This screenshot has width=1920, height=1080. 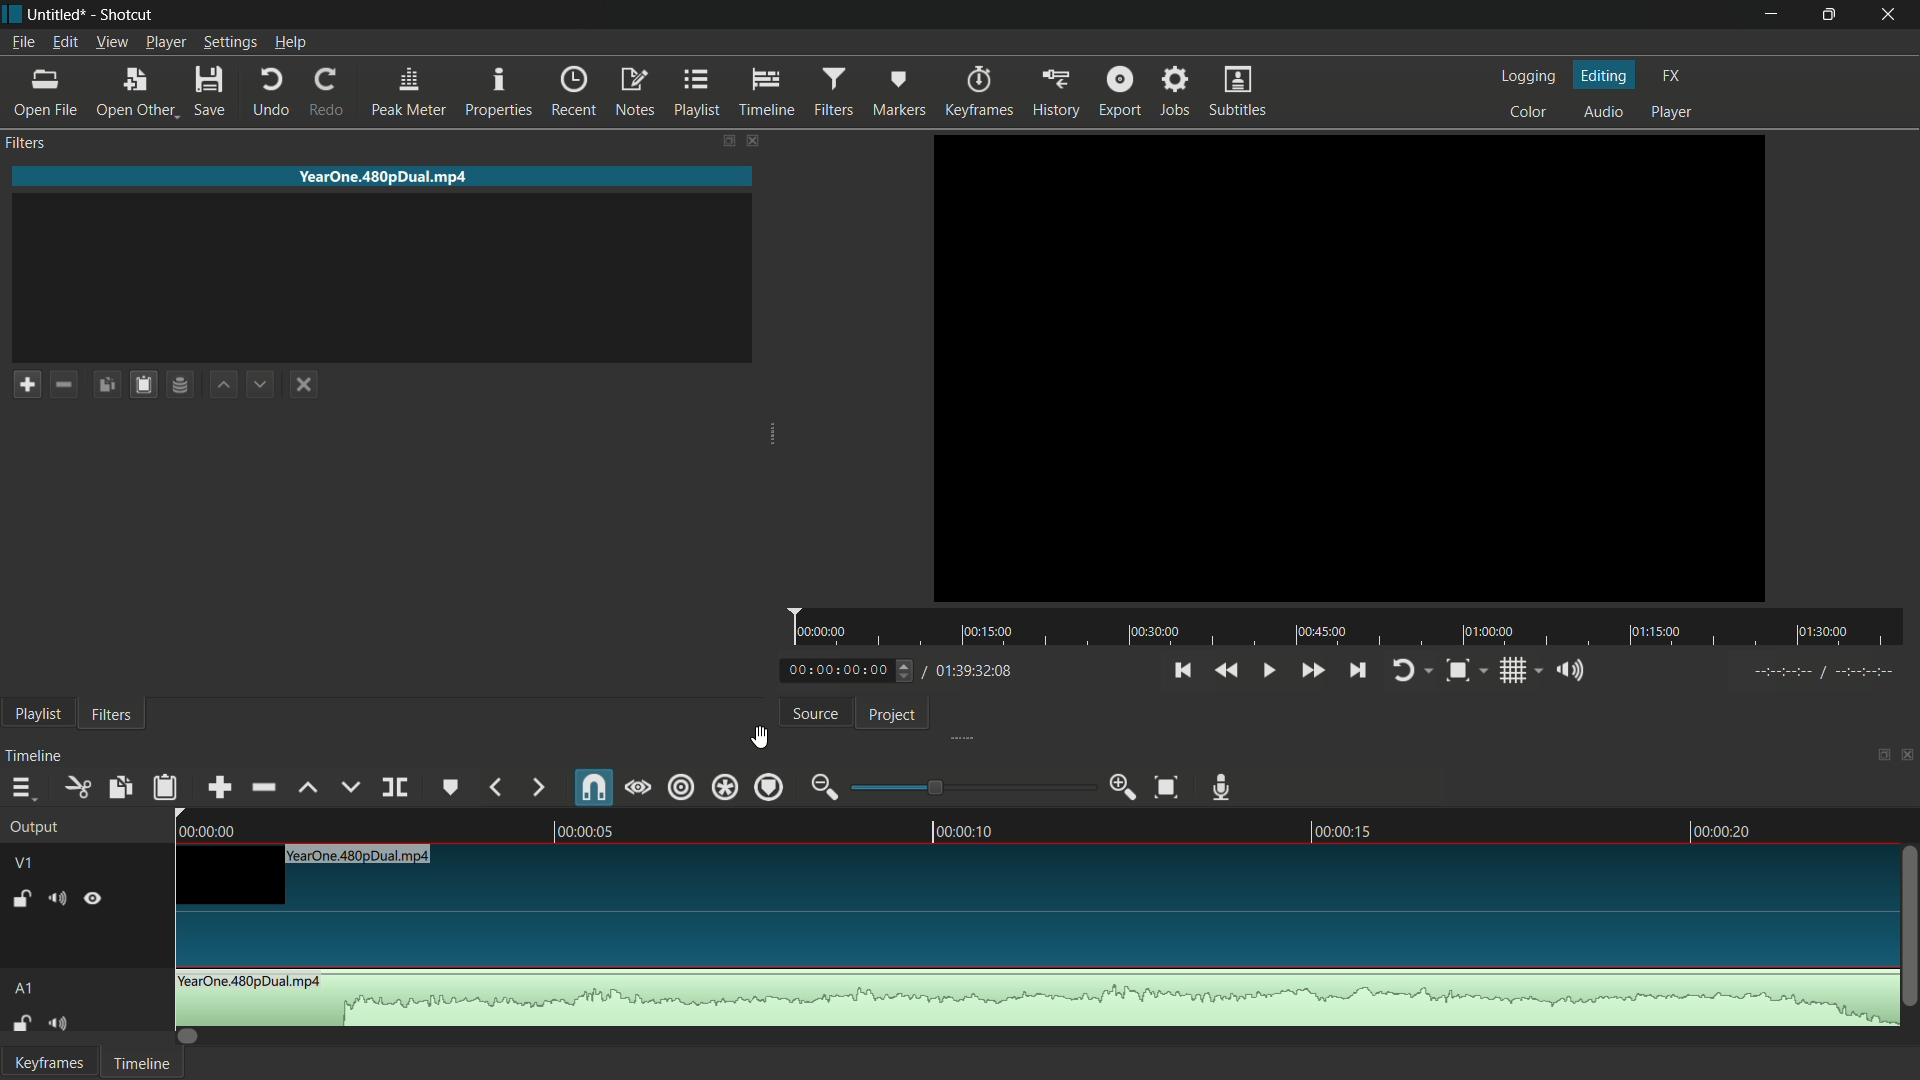 What do you see at coordinates (1178, 91) in the screenshot?
I see `jobs` at bounding box center [1178, 91].